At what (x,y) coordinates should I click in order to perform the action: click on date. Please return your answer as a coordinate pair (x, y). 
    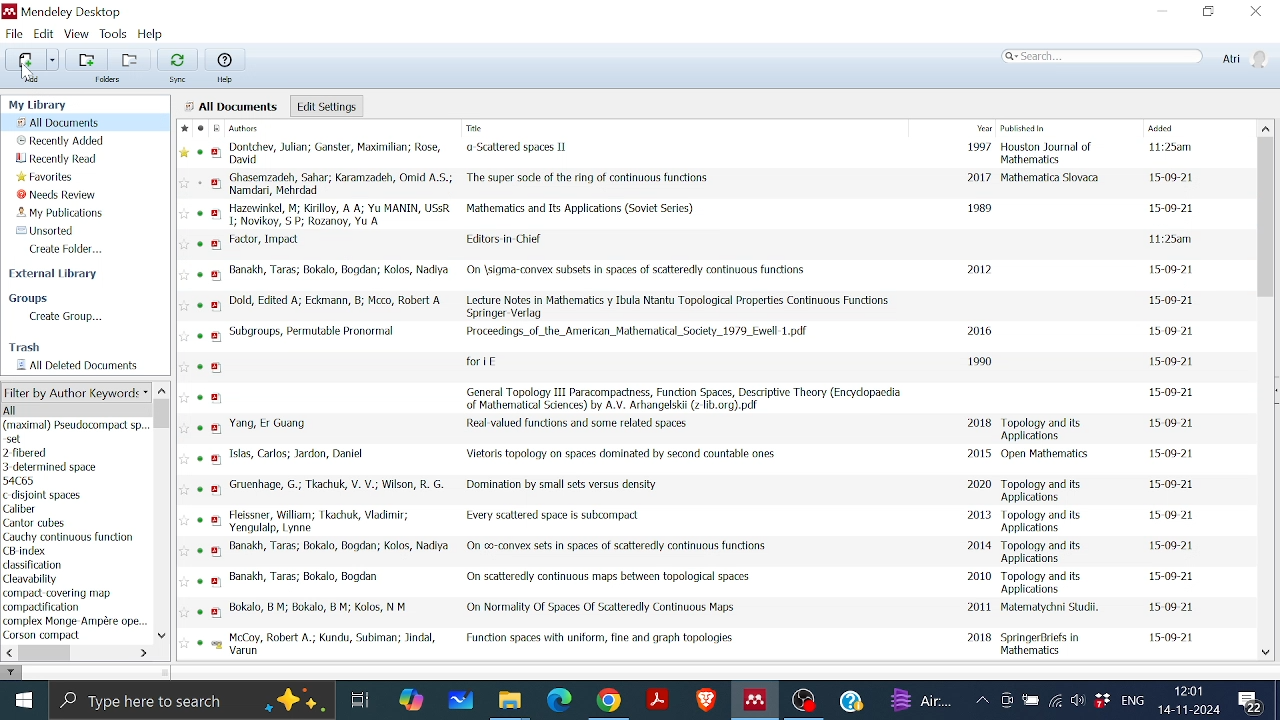
    Looking at the image, I should click on (1168, 518).